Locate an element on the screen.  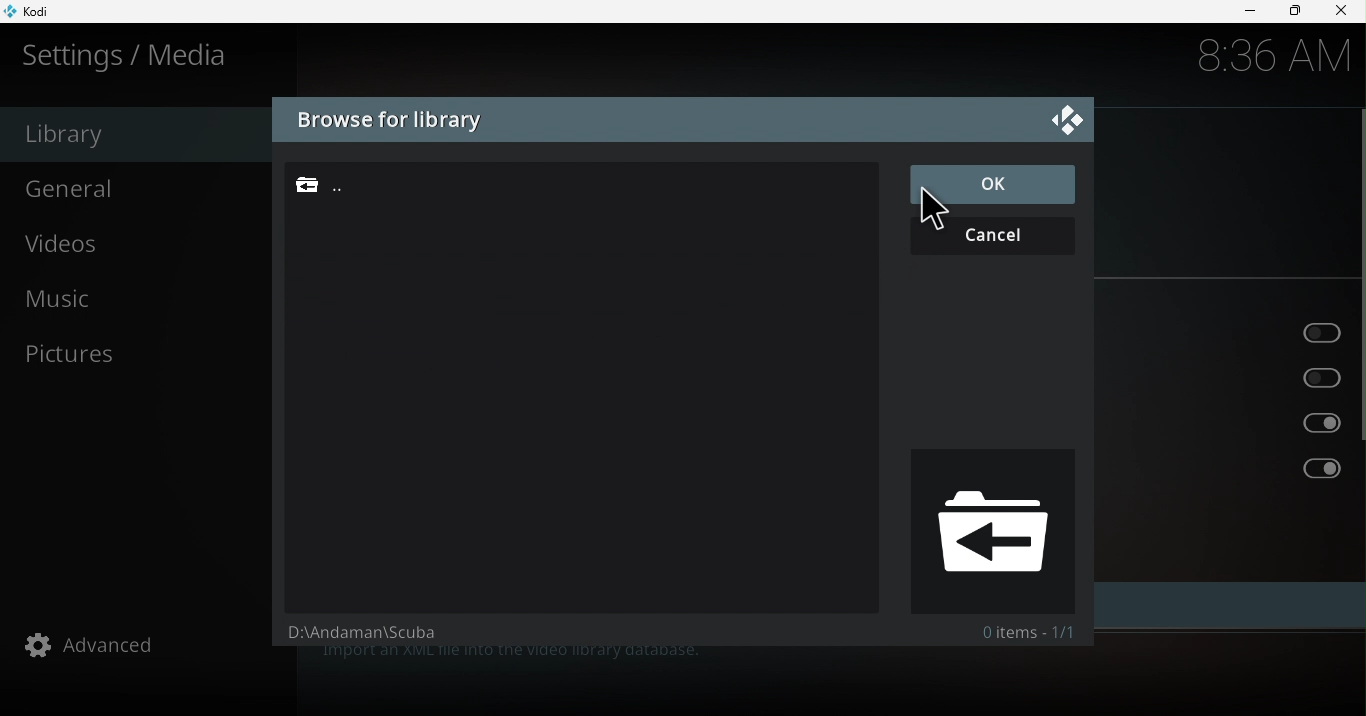
Library is located at coordinates (133, 134).